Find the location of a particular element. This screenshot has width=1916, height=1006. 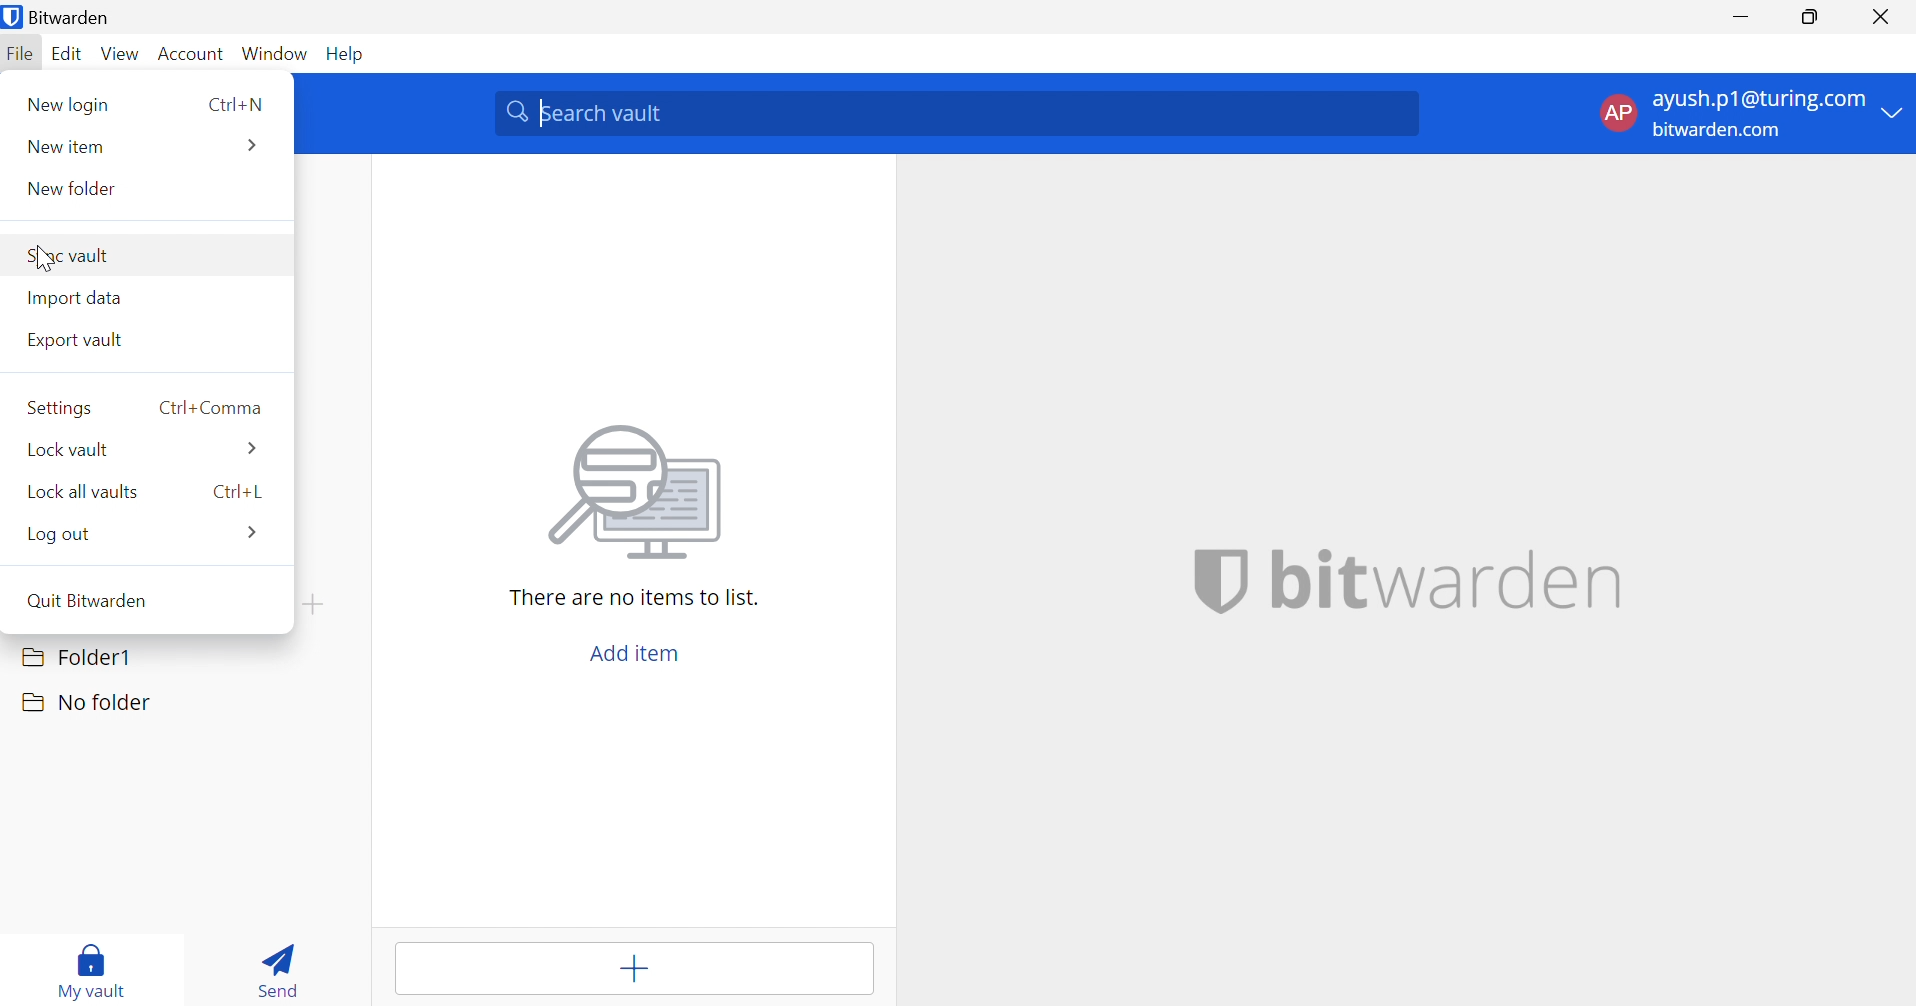

More is located at coordinates (250, 448).